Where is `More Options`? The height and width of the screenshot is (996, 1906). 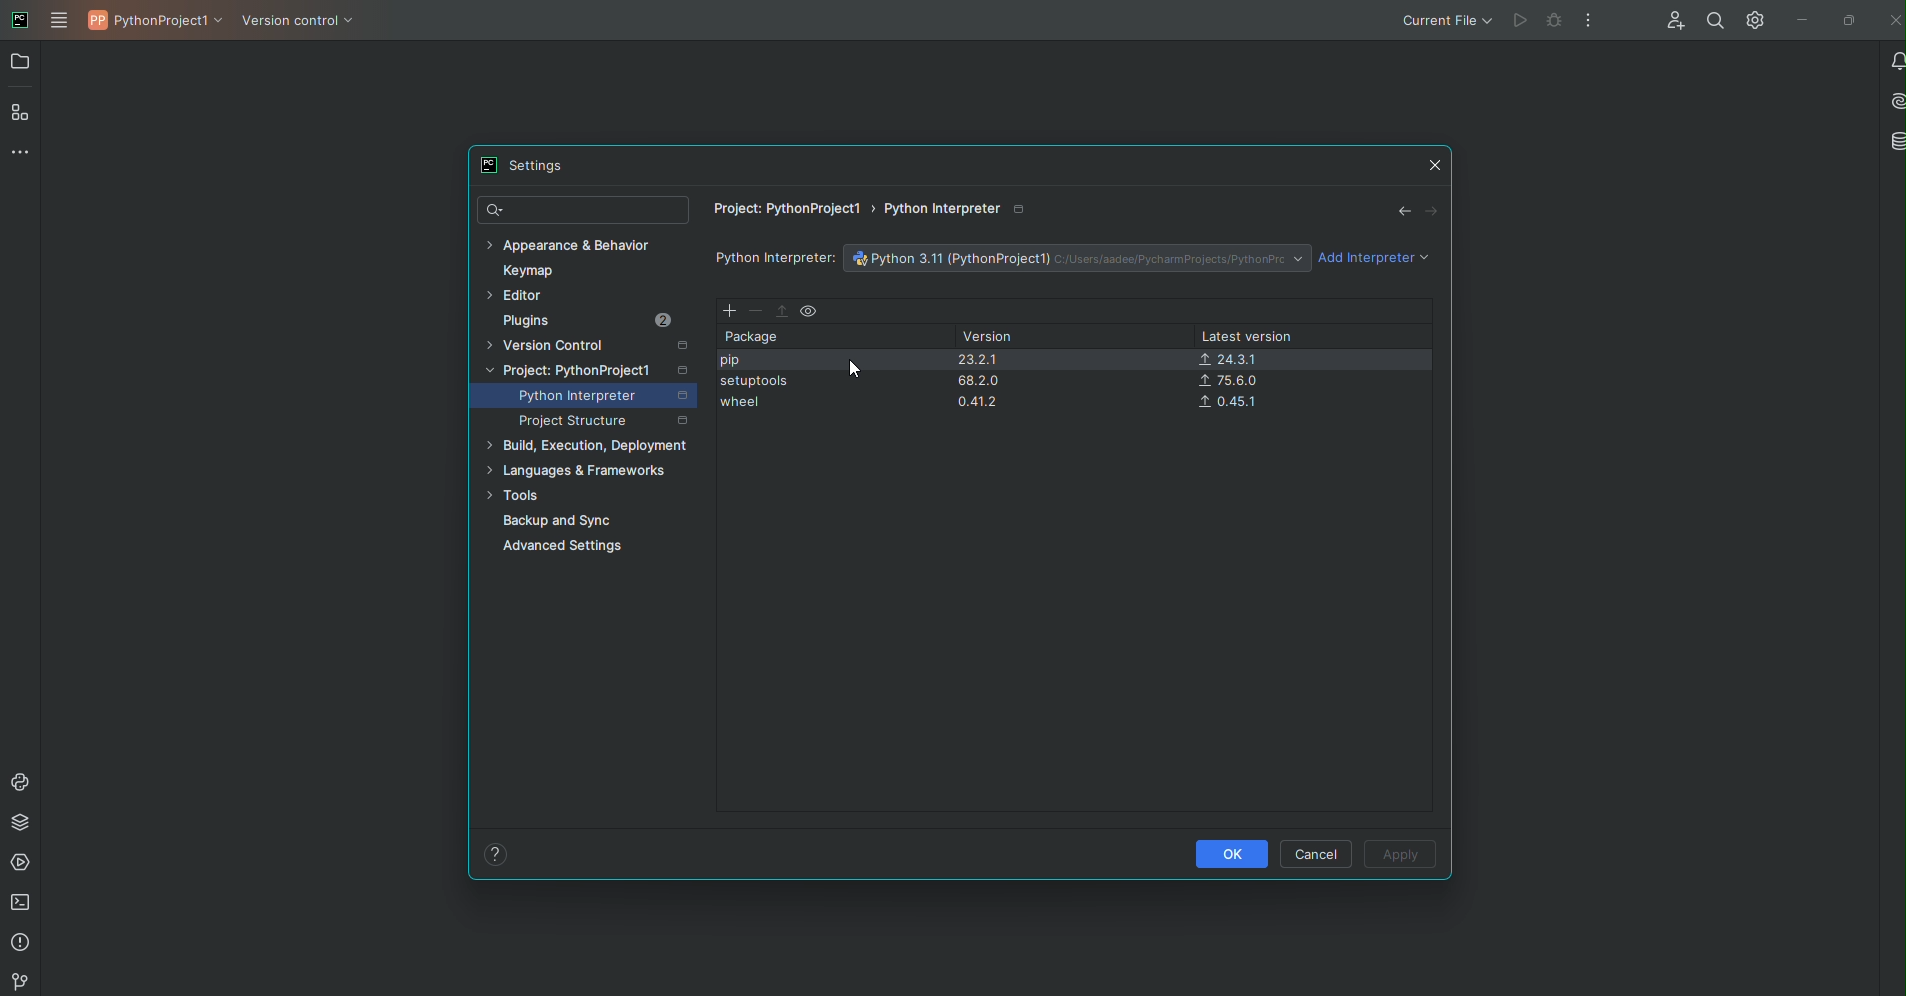
More Options is located at coordinates (1586, 23).